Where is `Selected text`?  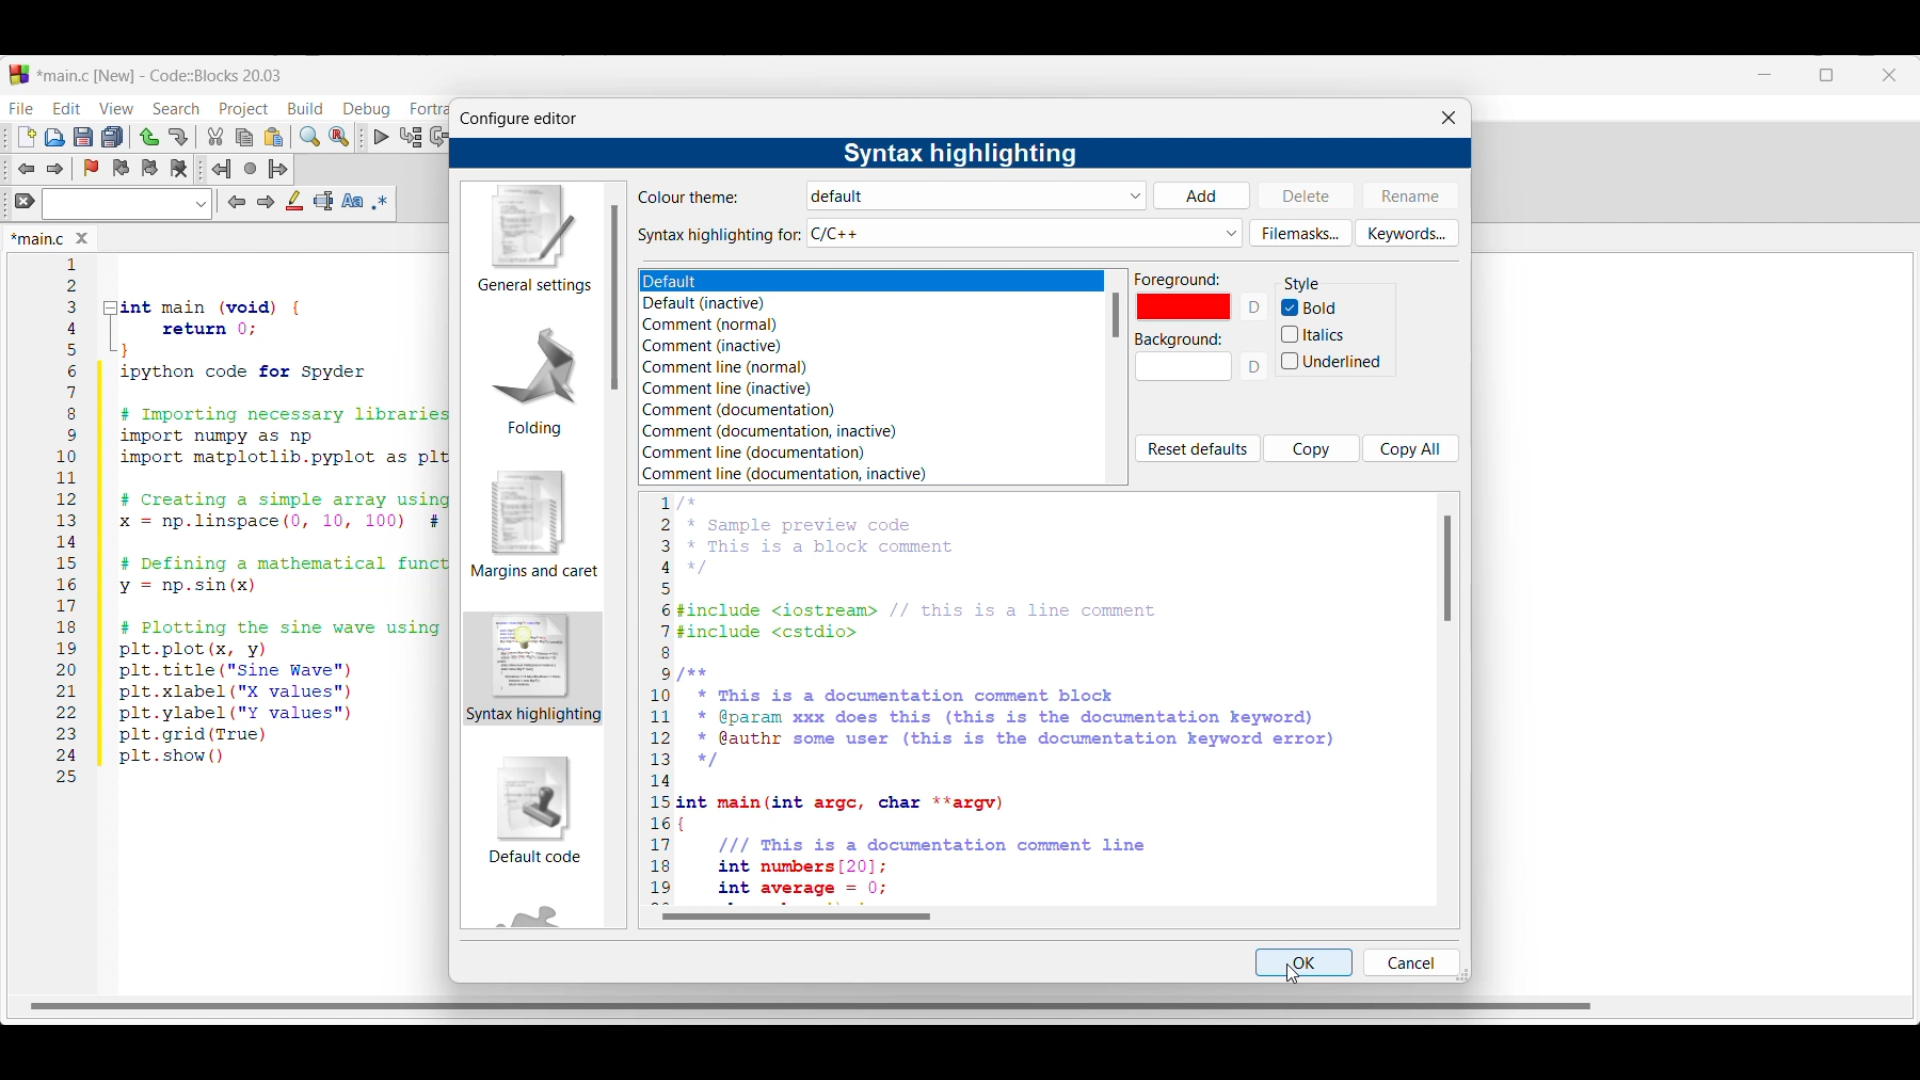
Selected text is located at coordinates (324, 201).